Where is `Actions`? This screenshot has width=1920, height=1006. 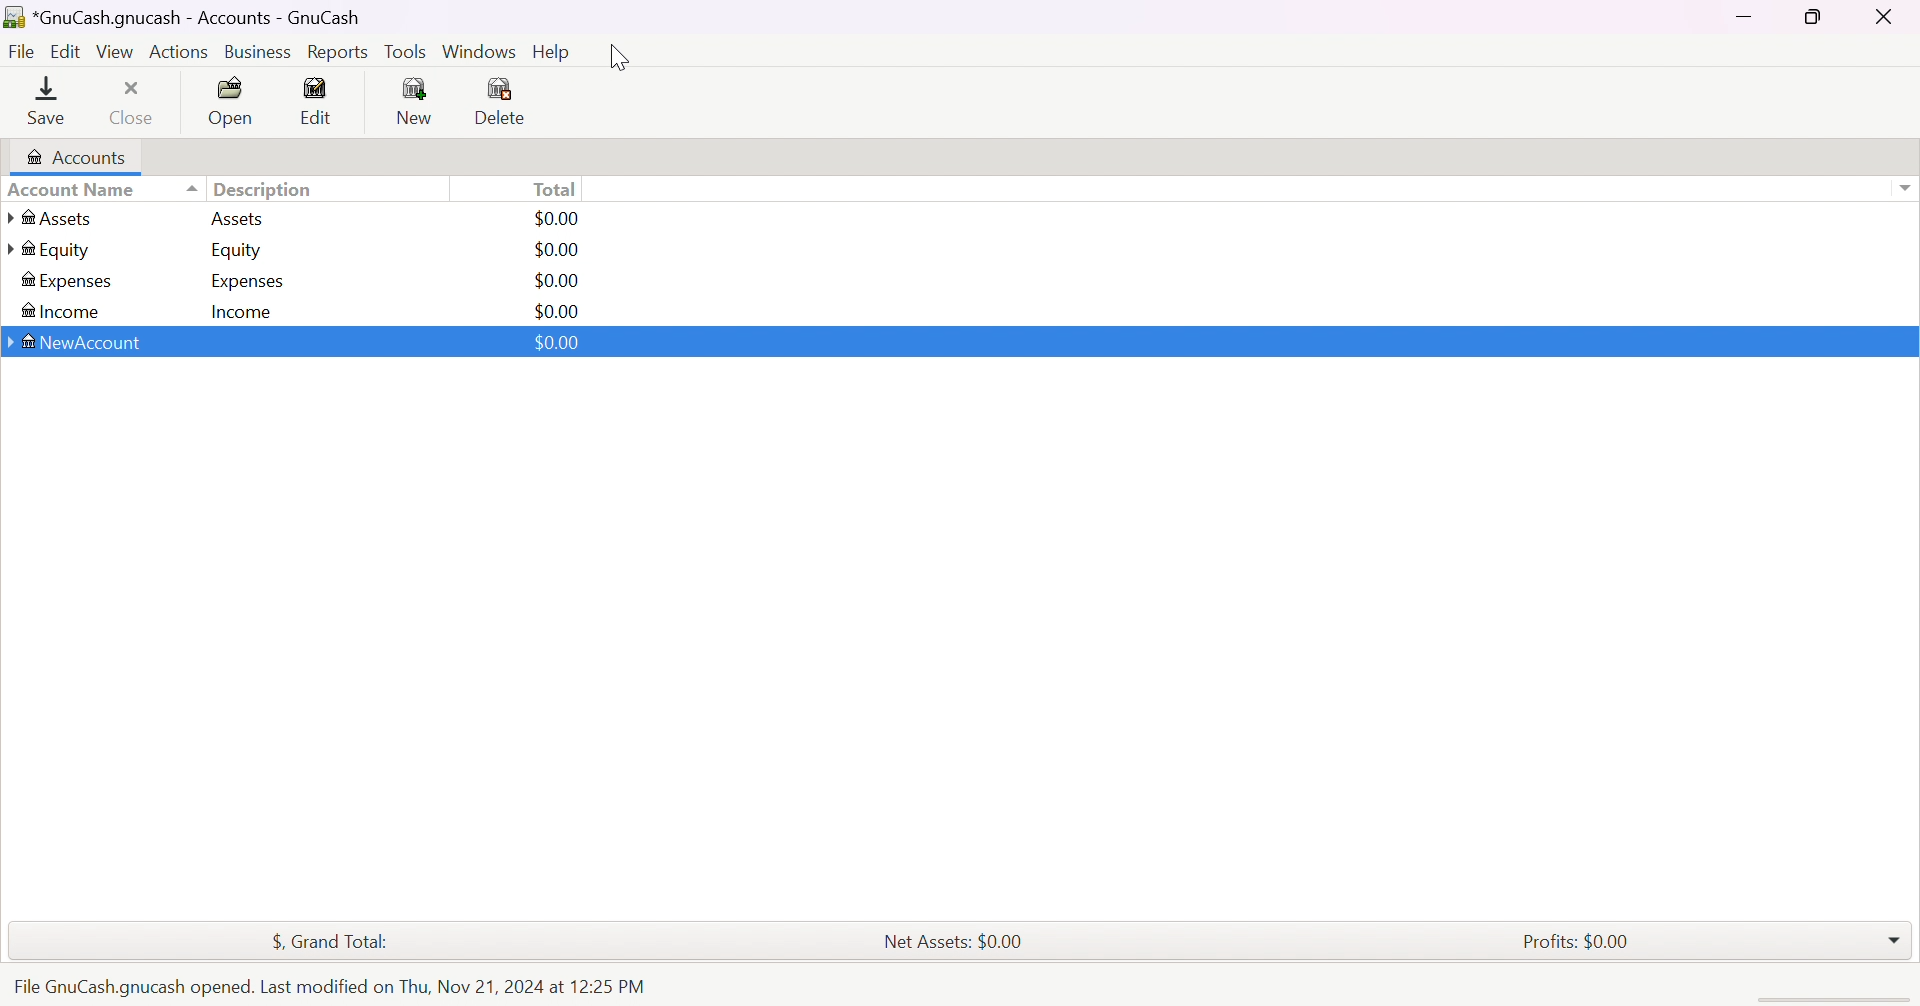
Actions is located at coordinates (178, 52).